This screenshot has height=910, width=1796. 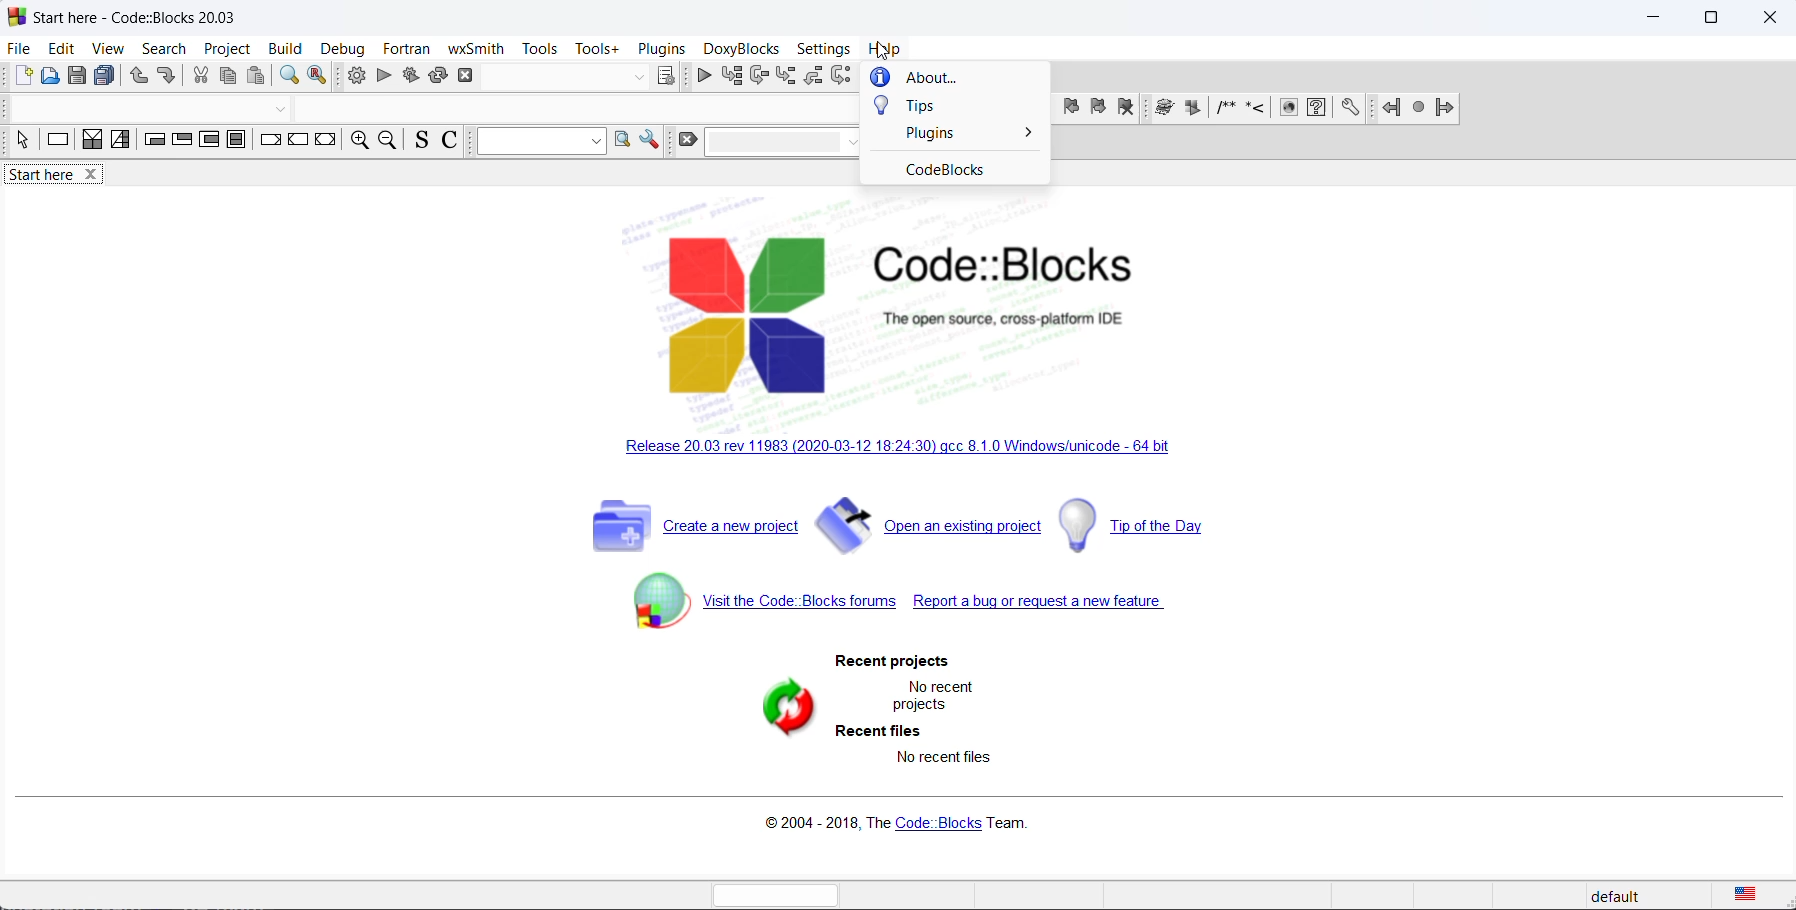 I want to click on dropdown , so click(x=631, y=76).